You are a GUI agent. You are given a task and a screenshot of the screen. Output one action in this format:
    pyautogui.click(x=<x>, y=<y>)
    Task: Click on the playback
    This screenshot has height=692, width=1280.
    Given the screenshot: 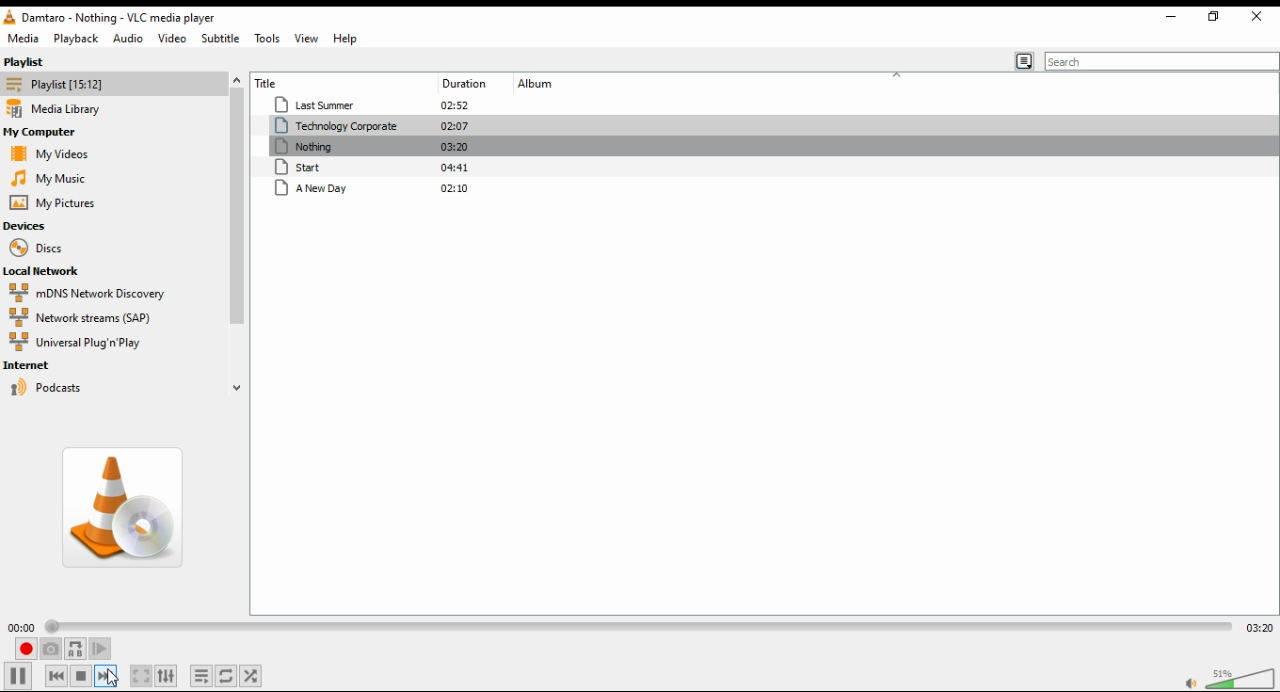 What is the action you would take?
    pyautogui.click(x=78, y=41)
    